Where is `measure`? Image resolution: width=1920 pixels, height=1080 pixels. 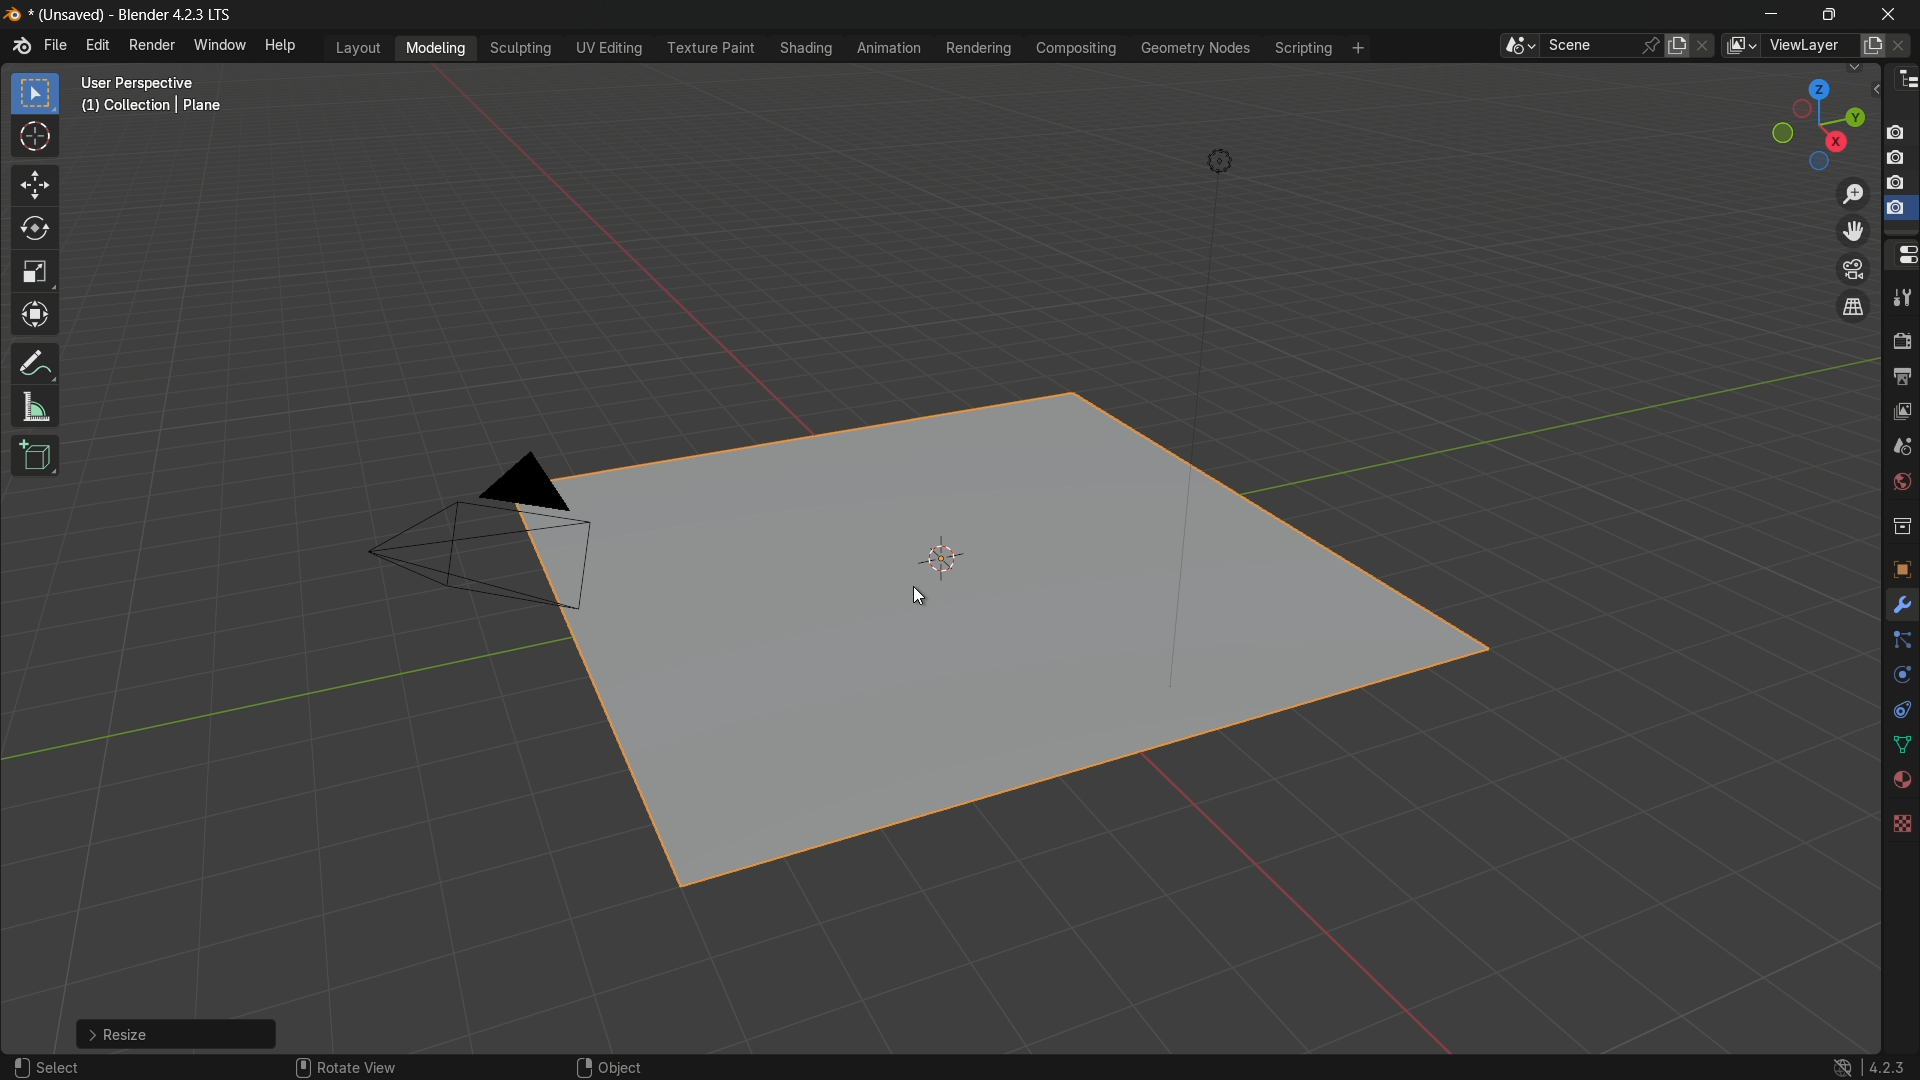 measure is located at coordinates (37, 411).